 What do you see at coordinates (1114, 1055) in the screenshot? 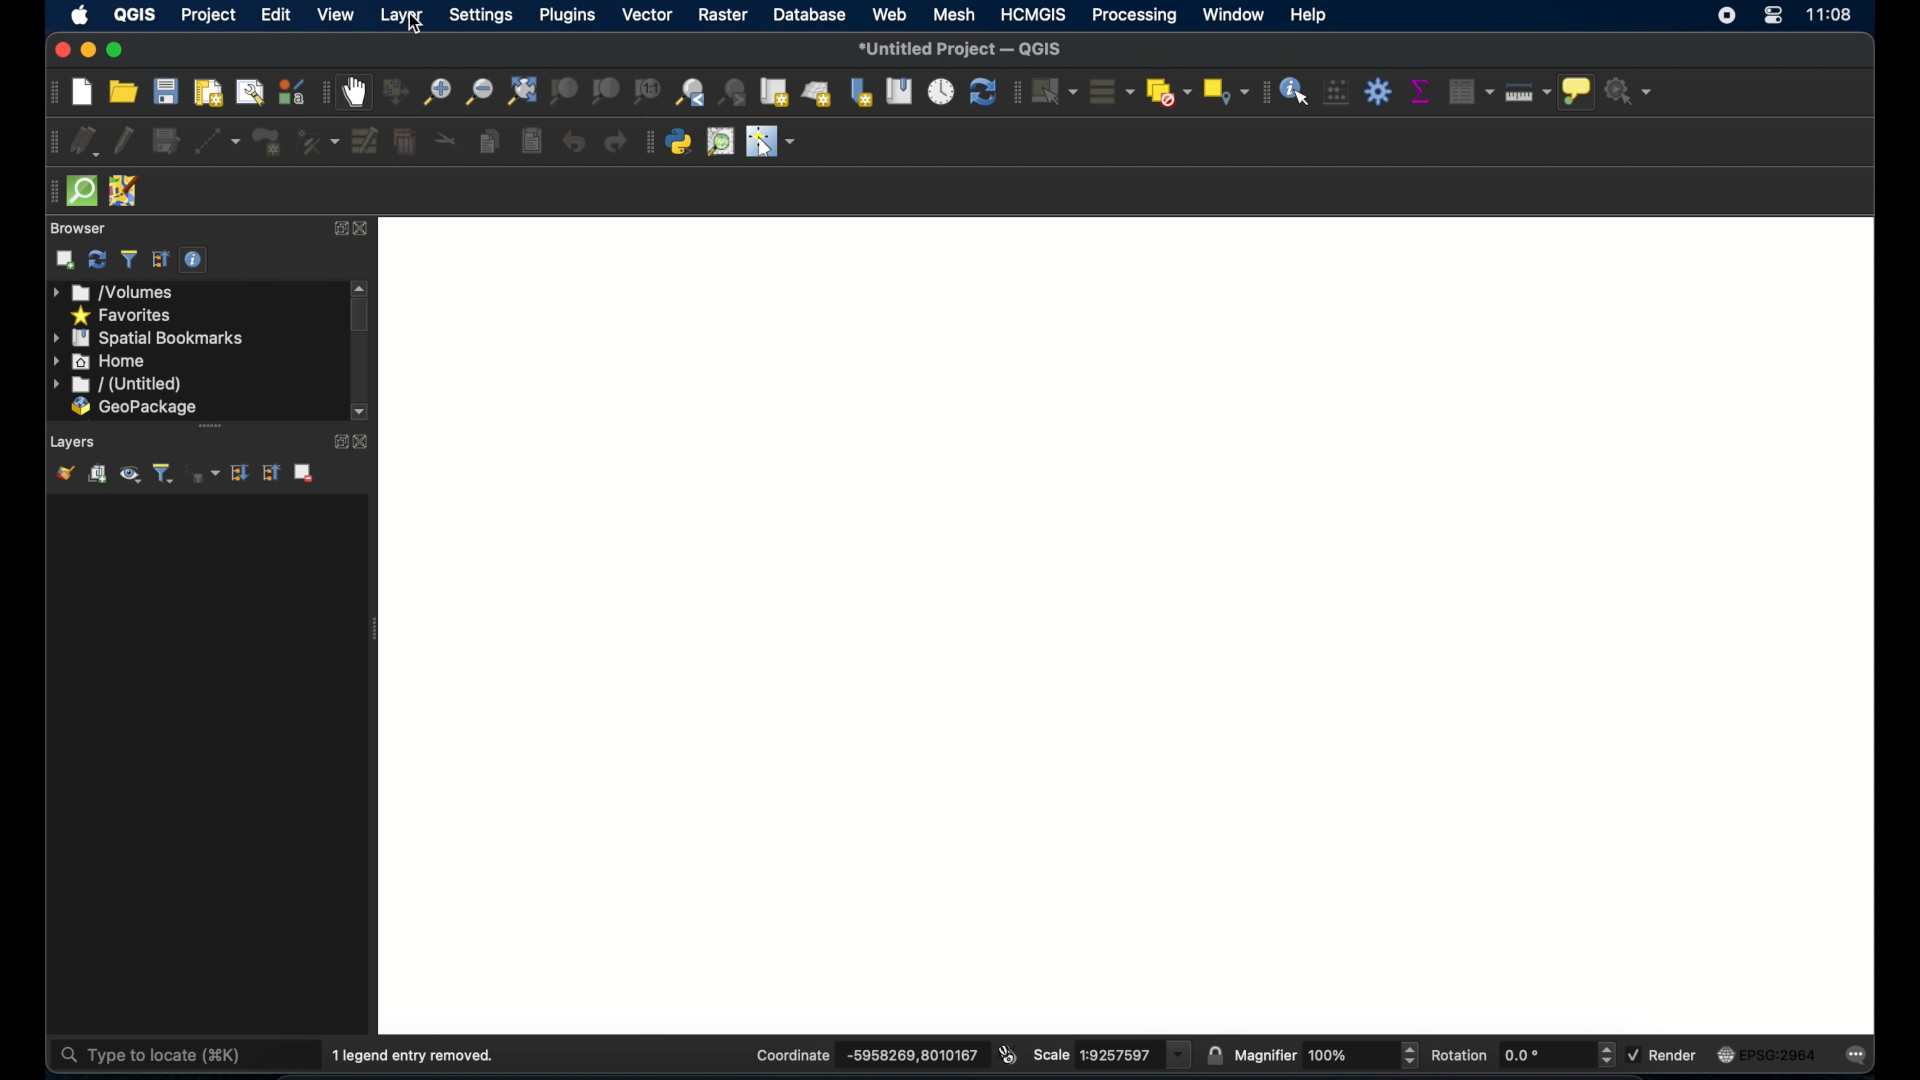
I see `scale` at bounding box center [1114, 1055].